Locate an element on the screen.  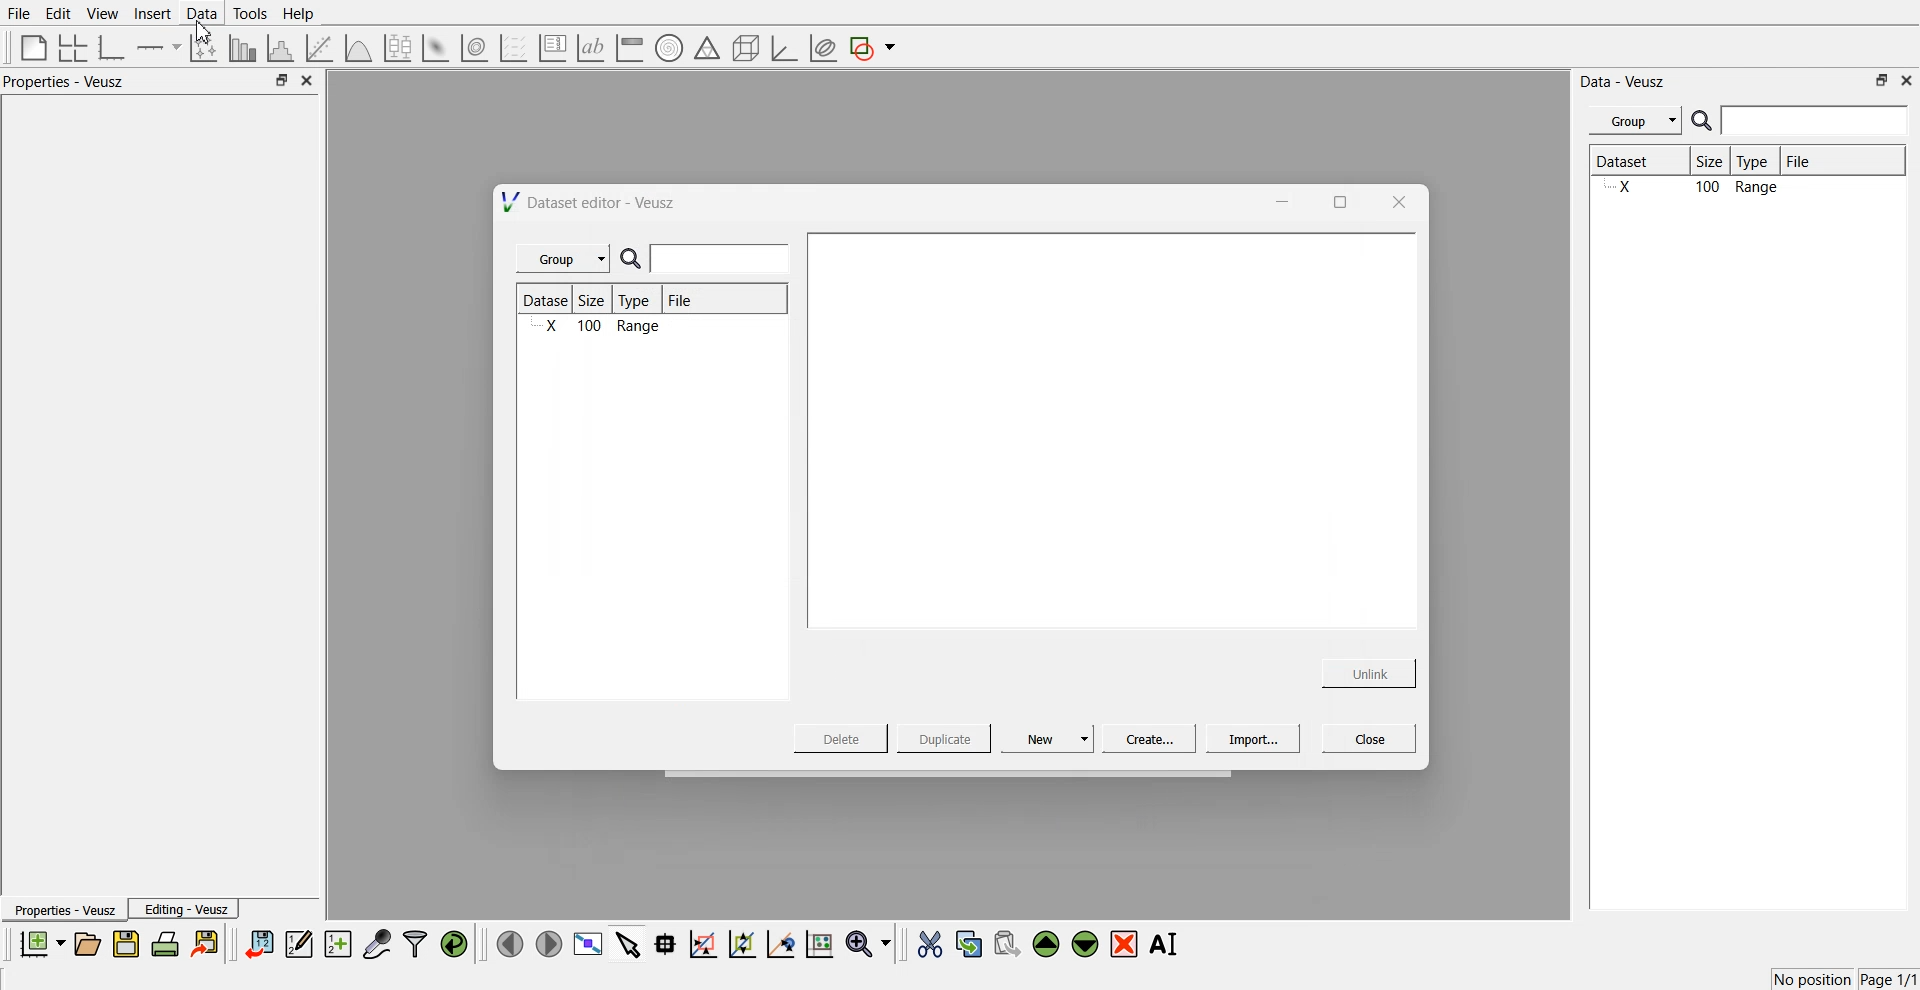
cursor is located at coordinates (202, 31).